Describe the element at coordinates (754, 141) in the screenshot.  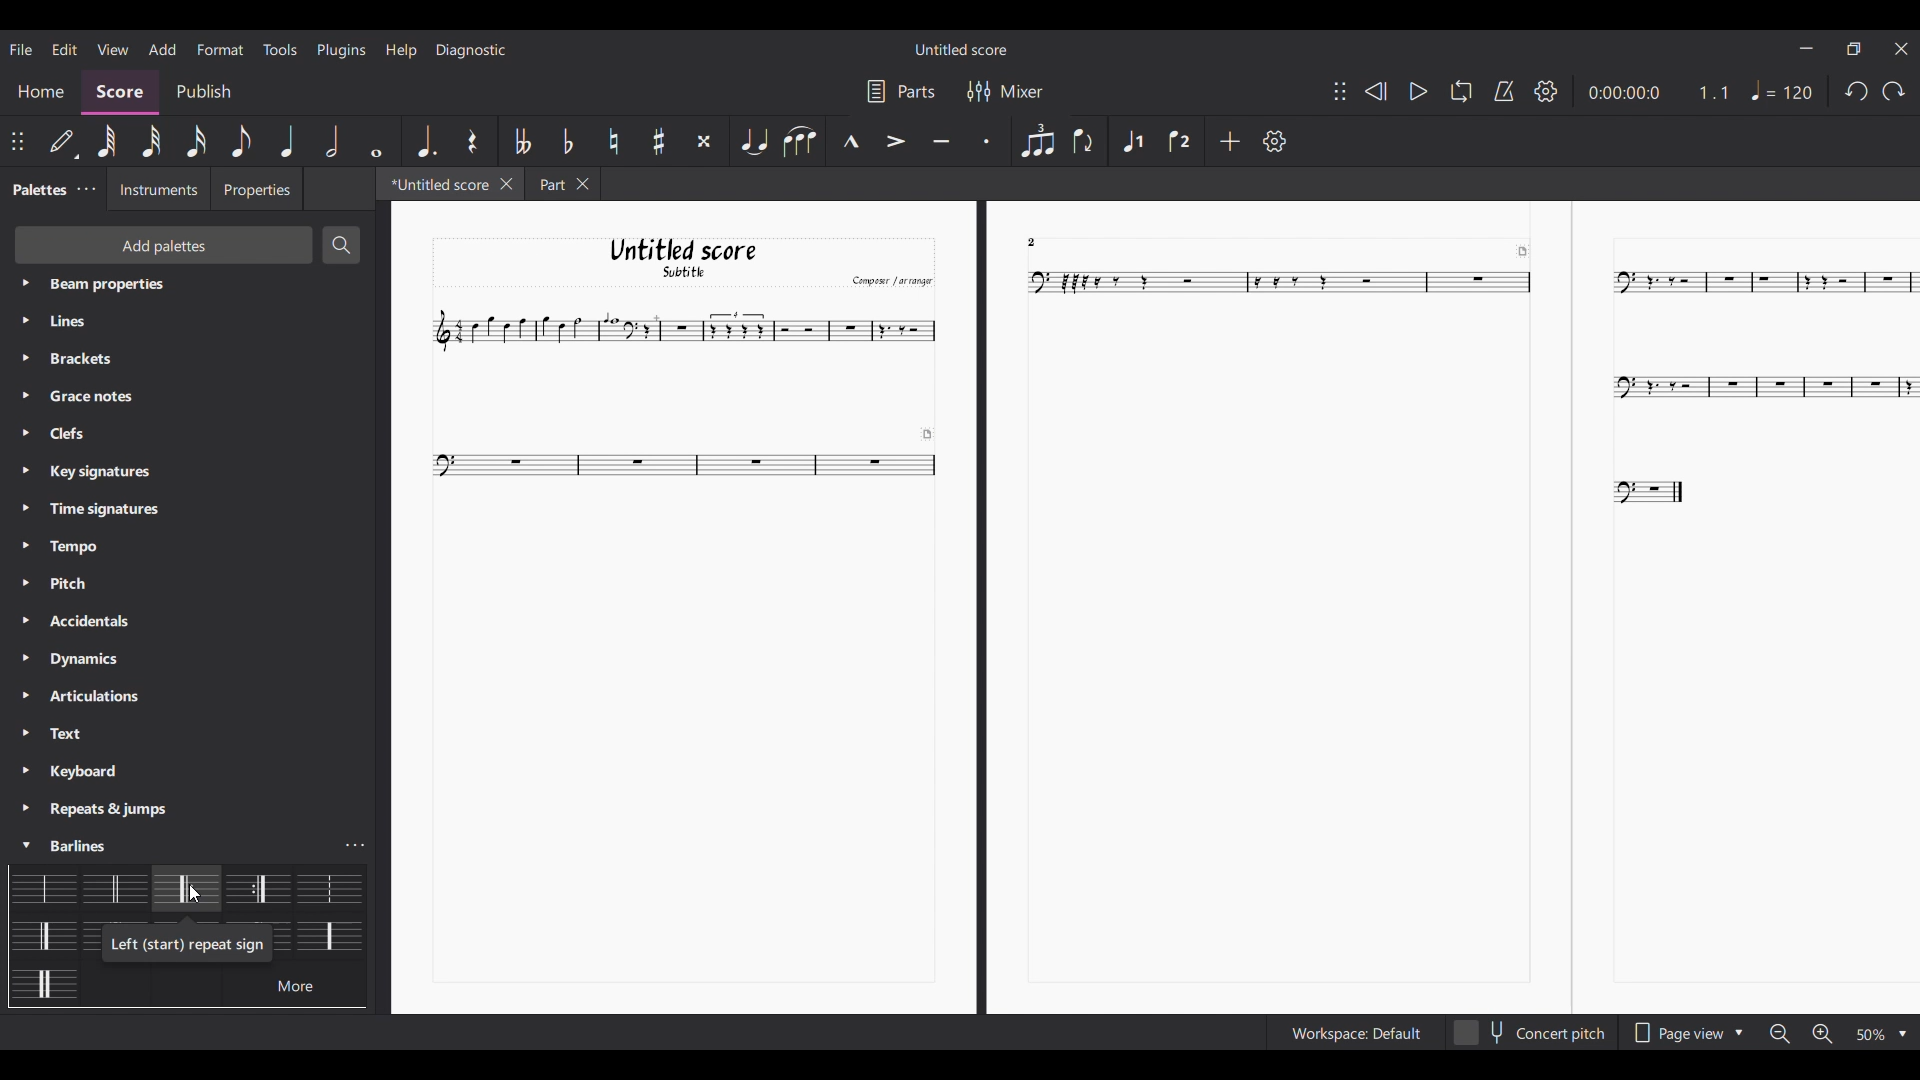
I see `Tie` at that location.